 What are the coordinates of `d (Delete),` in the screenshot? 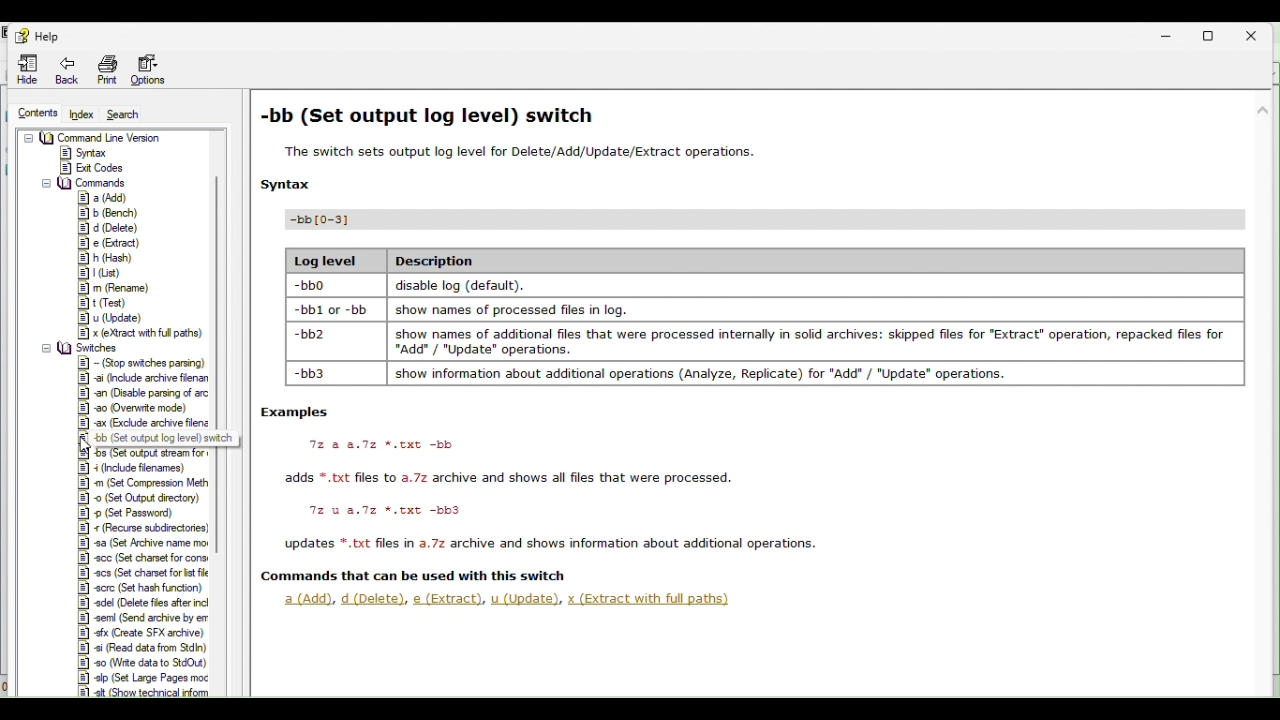 It's located at (374, 599).